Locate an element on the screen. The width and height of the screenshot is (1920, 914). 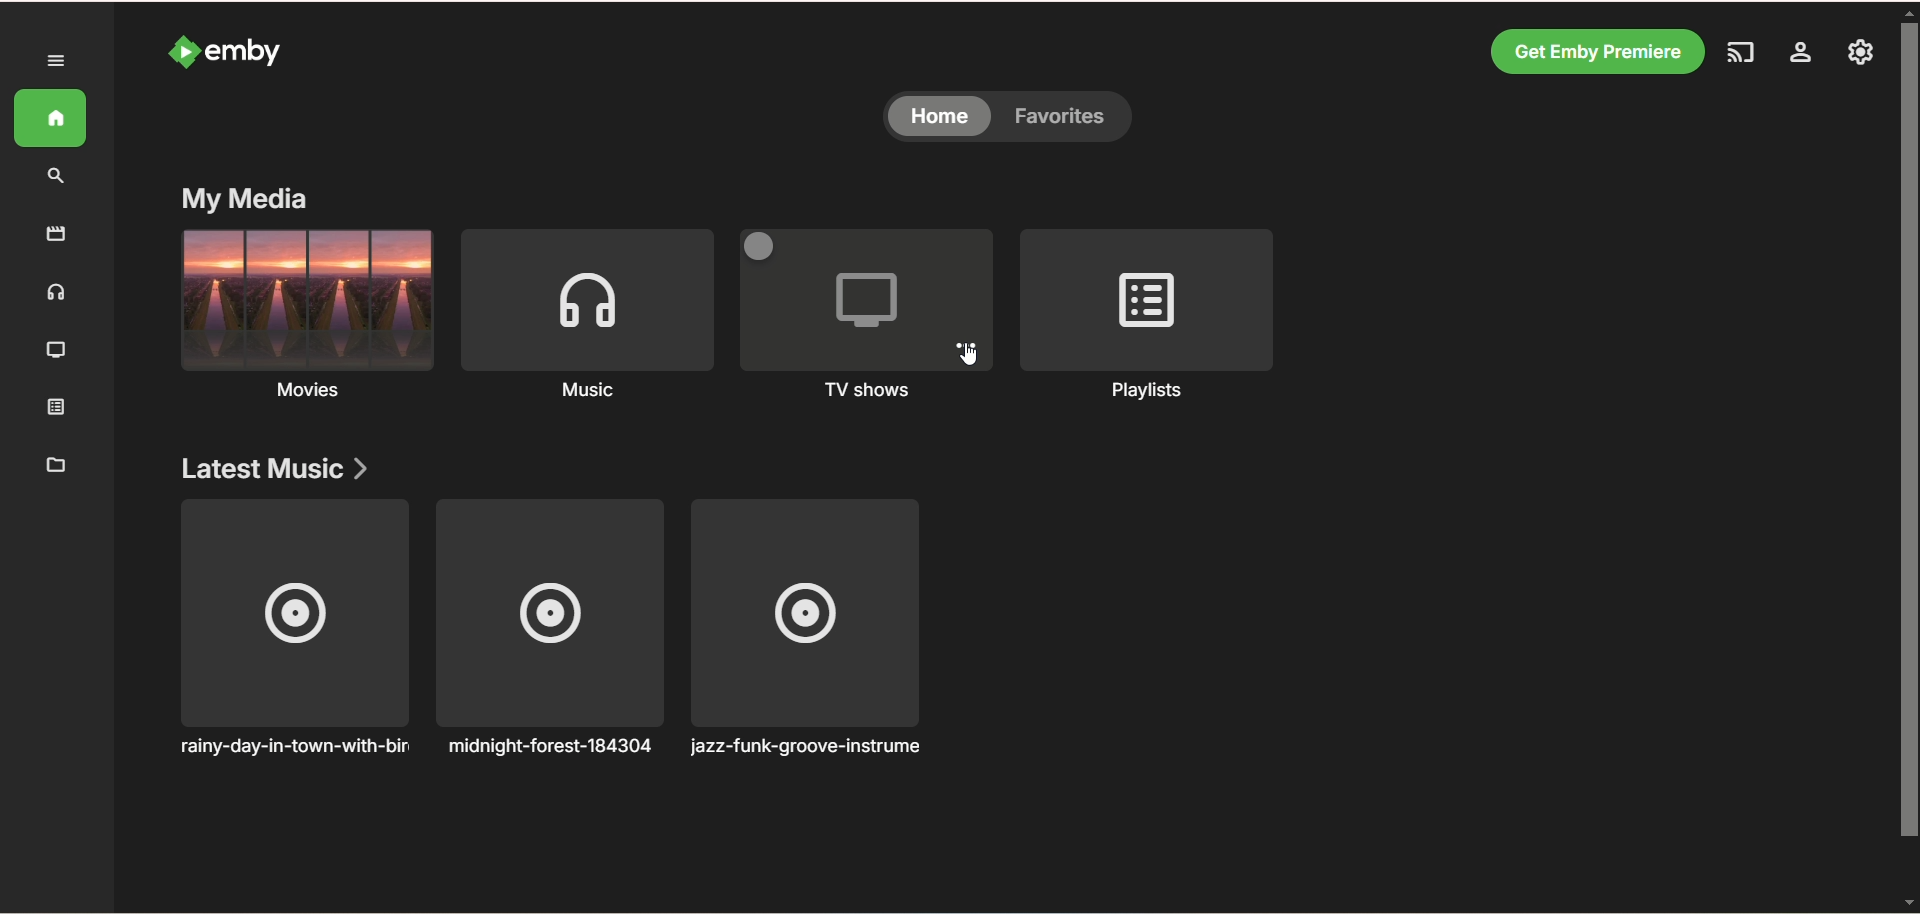
emby is located at coordinates (245, 52).